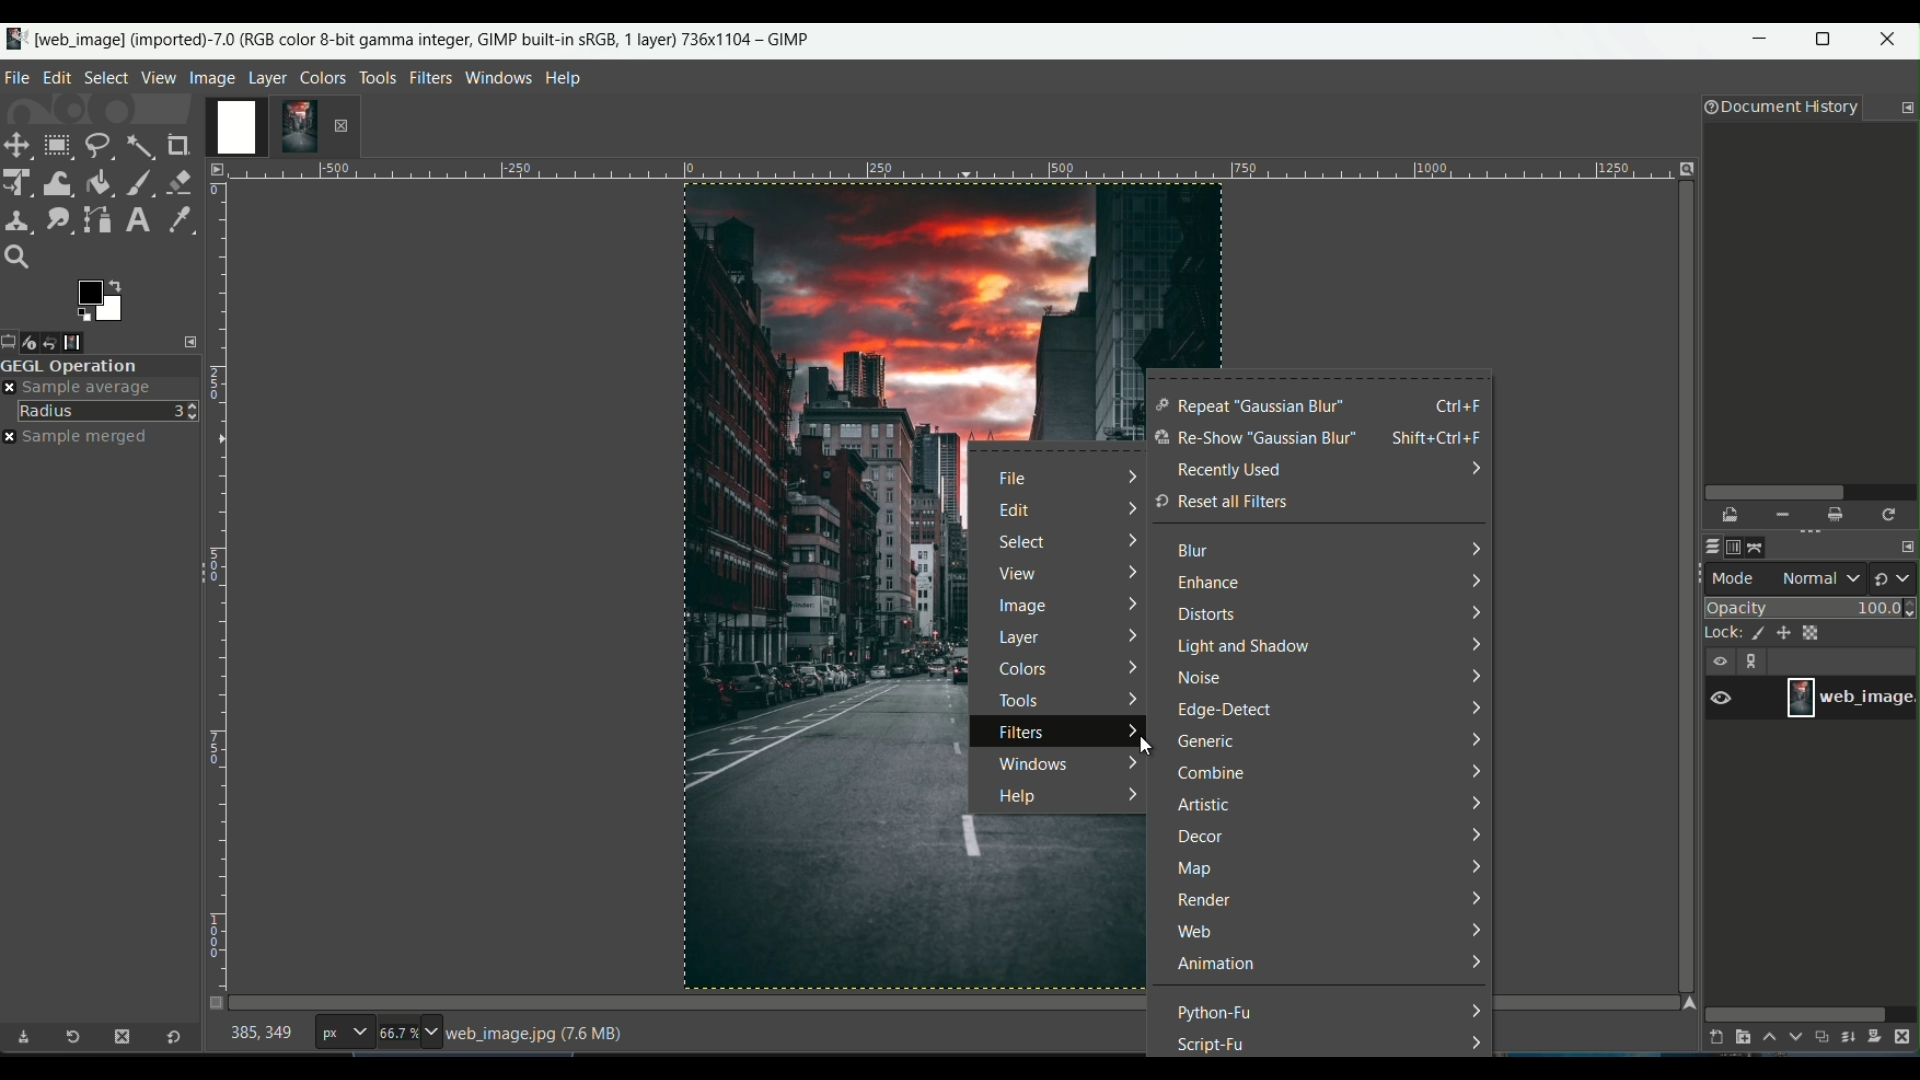  What do you see at coordinates (946, 175) in the screenshot?
I see `width measuring scale` at bounding box center [946, 175].